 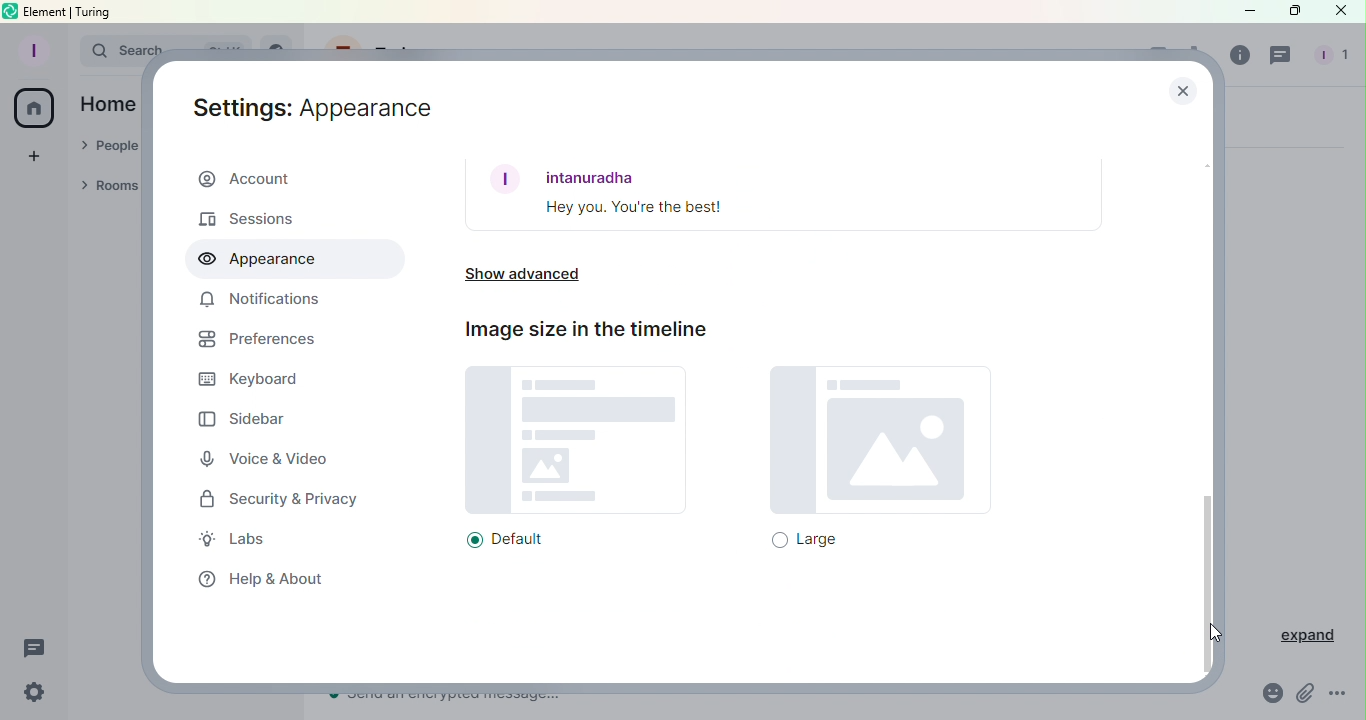 What do you see at coordinates (1181, 89) in the screenshot?
I see `Close` at bounding box center [1181, 89].